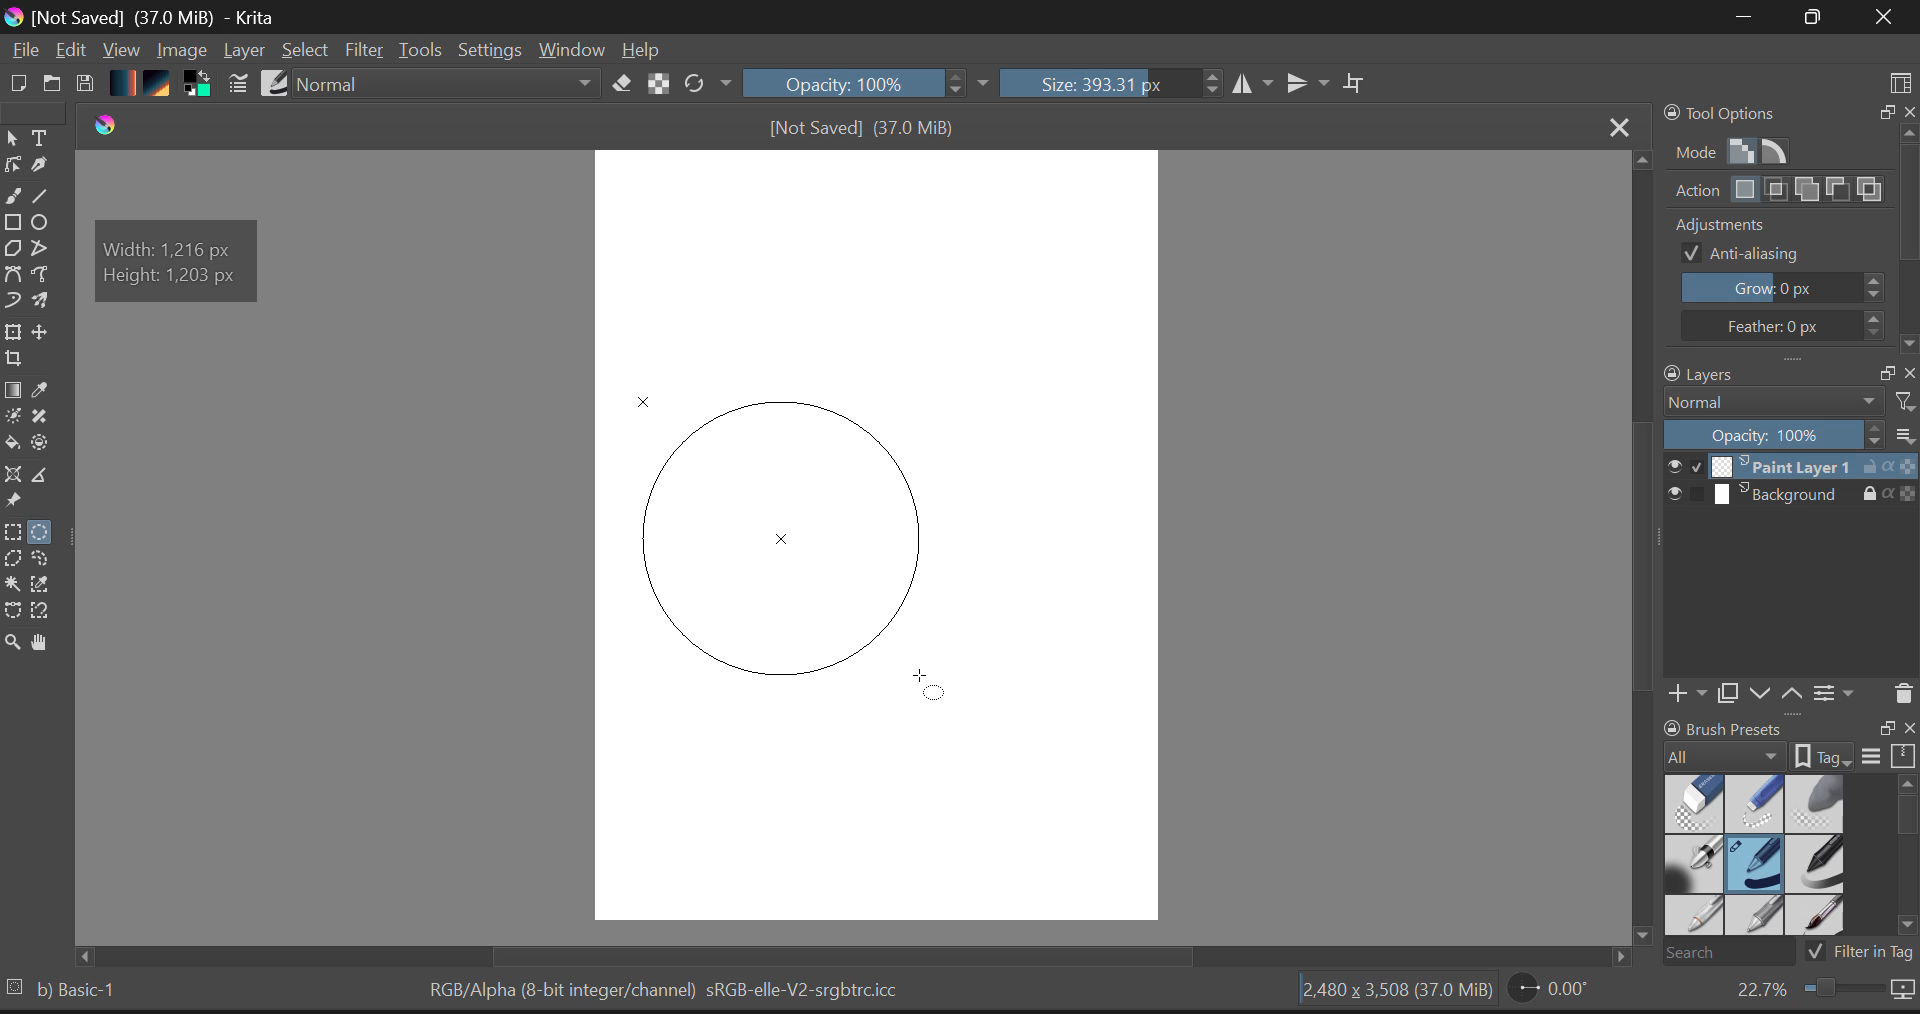  What do you see at coordinates (12, 640) in the screenshot?
I see `Zoom` at bounding box center [12, 640].